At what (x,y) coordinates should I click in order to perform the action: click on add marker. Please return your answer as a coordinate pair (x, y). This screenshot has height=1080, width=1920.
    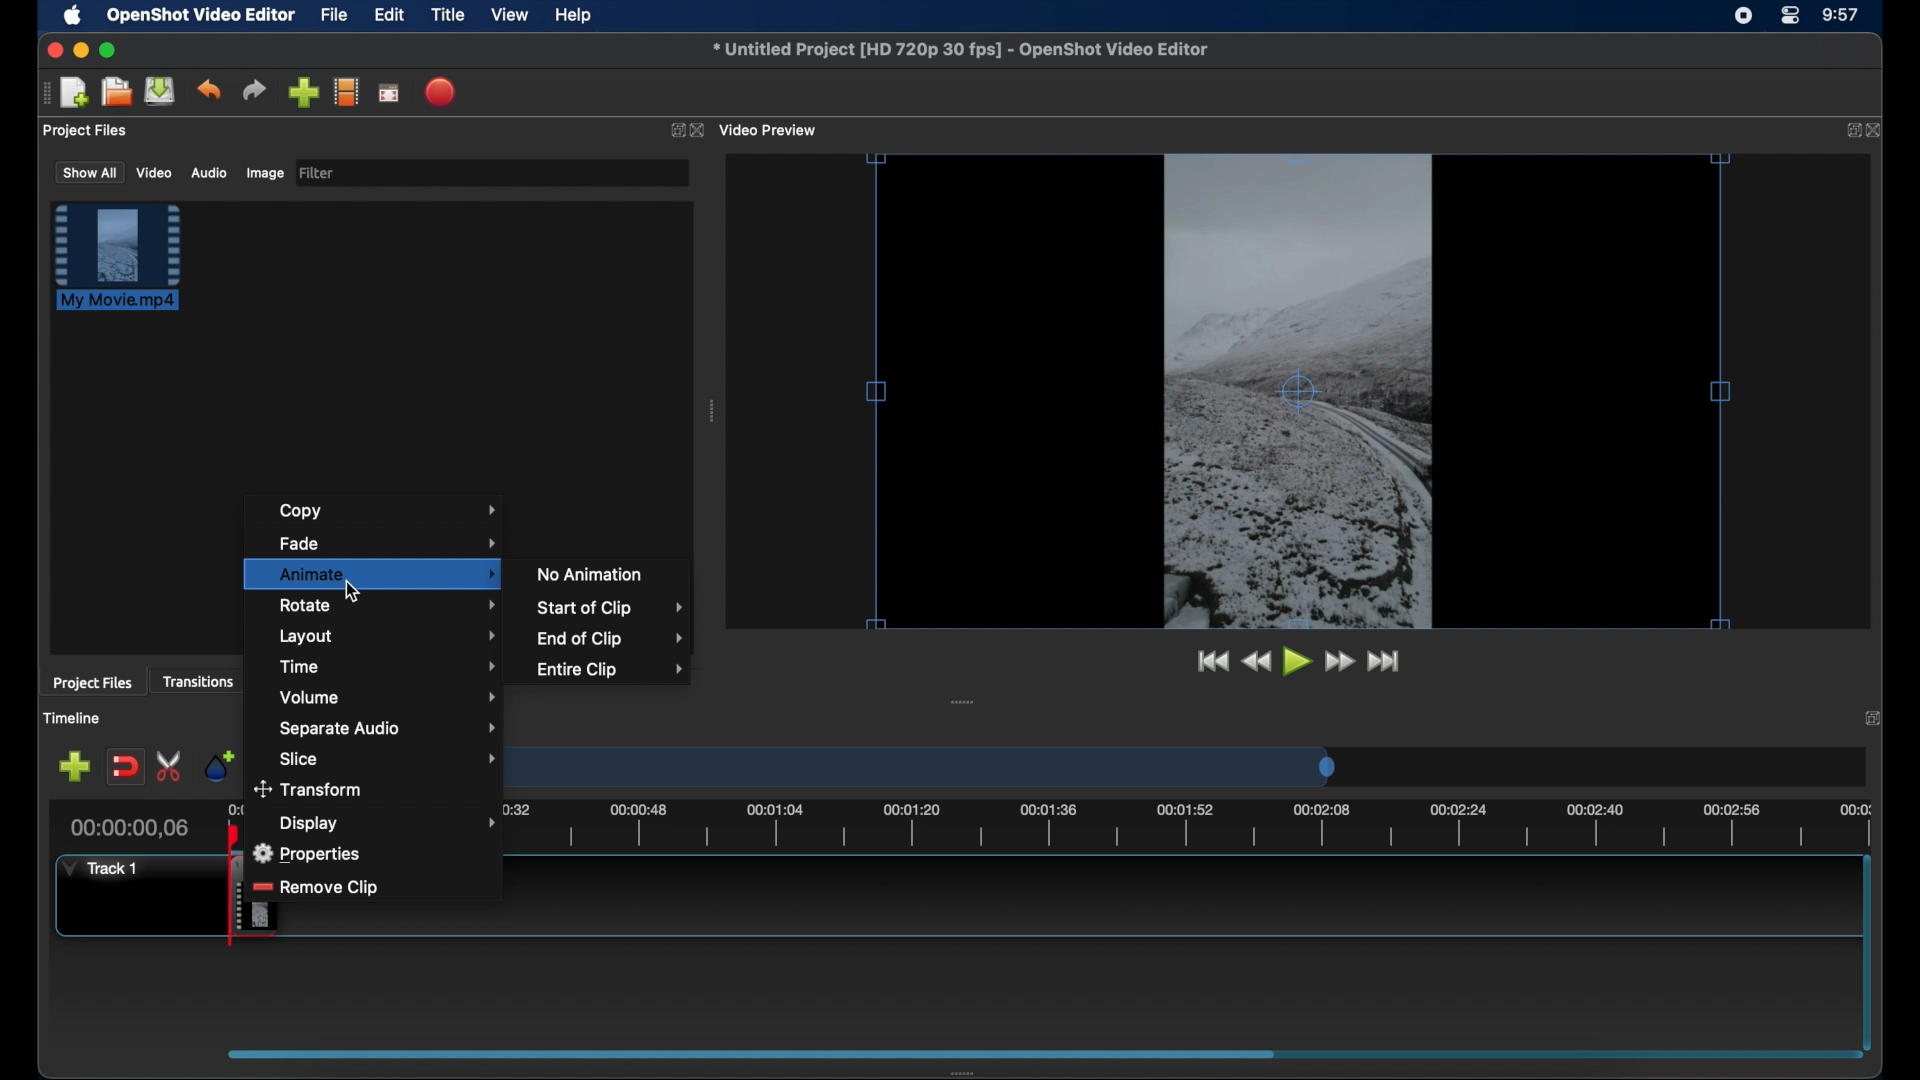
    Looking at the image, I should click on (219, 764).